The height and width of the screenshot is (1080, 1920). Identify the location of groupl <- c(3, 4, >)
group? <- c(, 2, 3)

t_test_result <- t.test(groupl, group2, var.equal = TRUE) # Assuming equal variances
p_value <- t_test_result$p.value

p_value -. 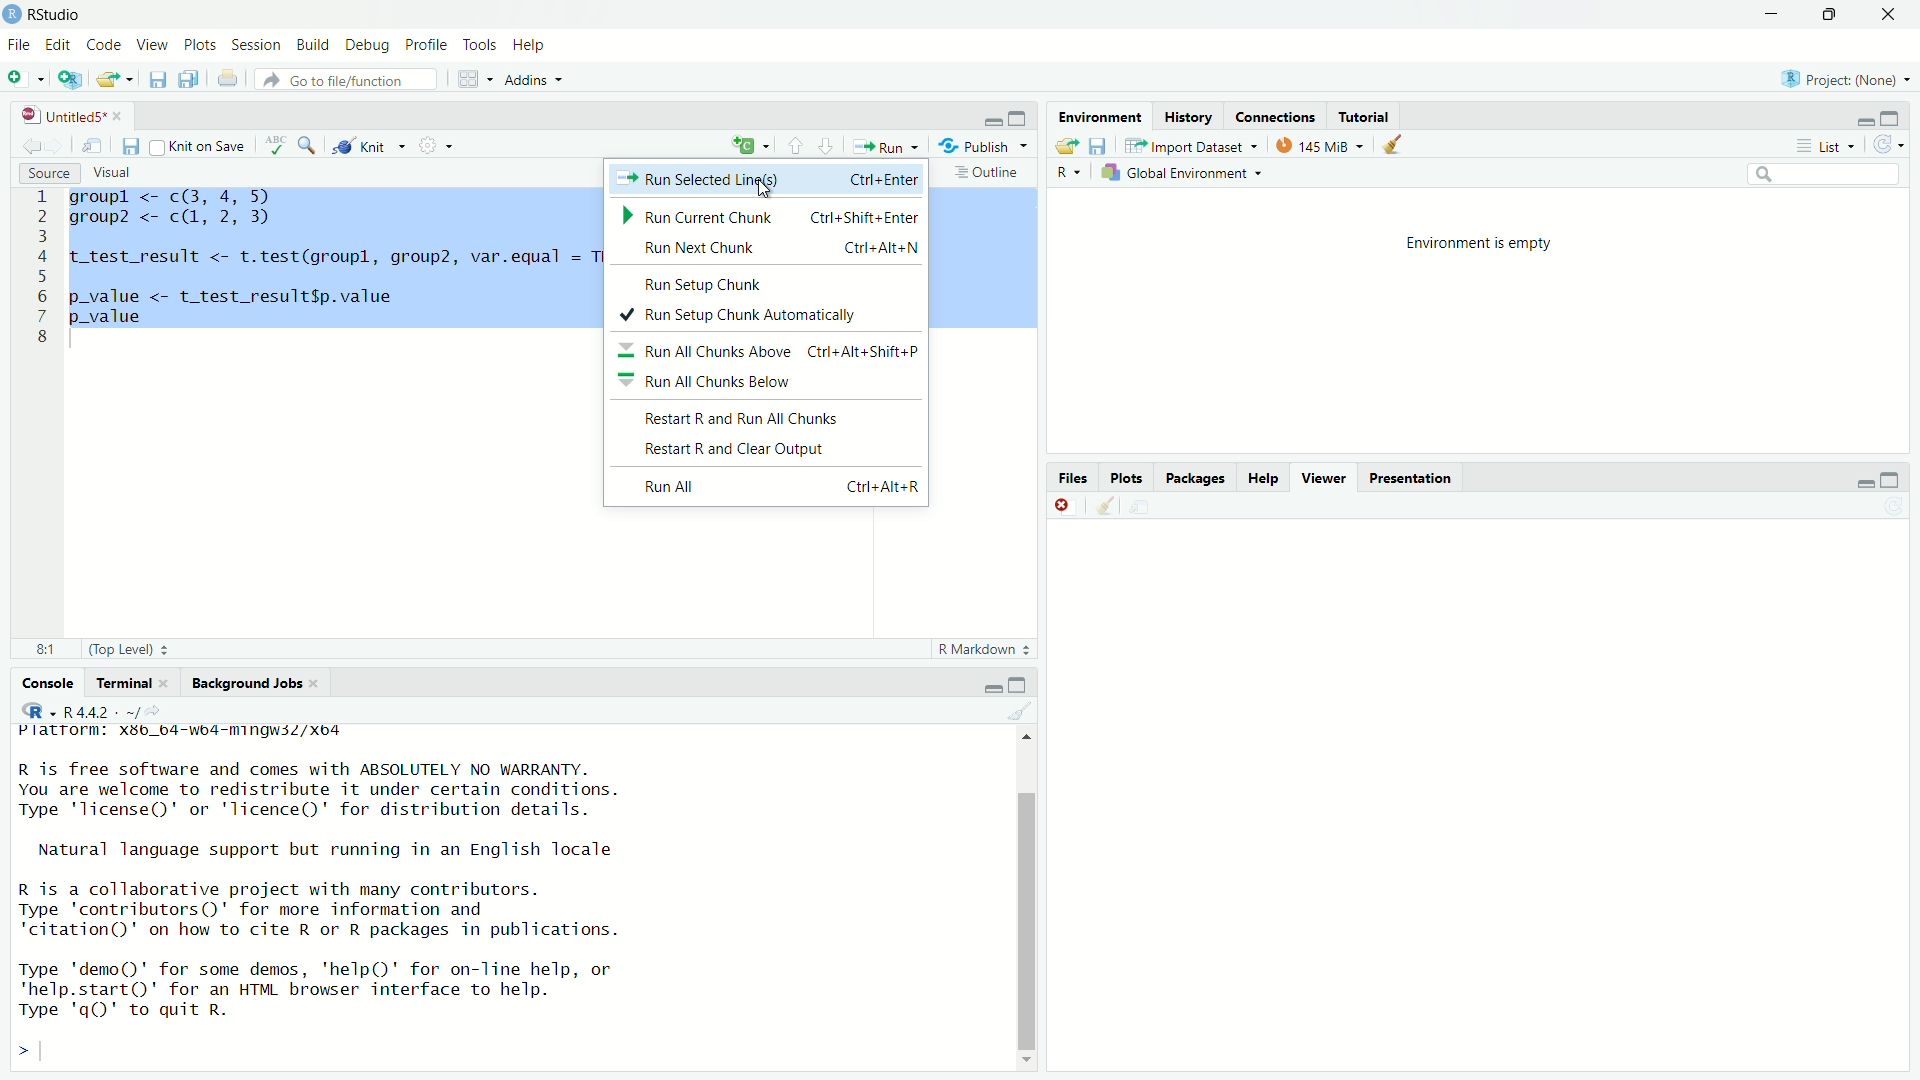
(330, 258).